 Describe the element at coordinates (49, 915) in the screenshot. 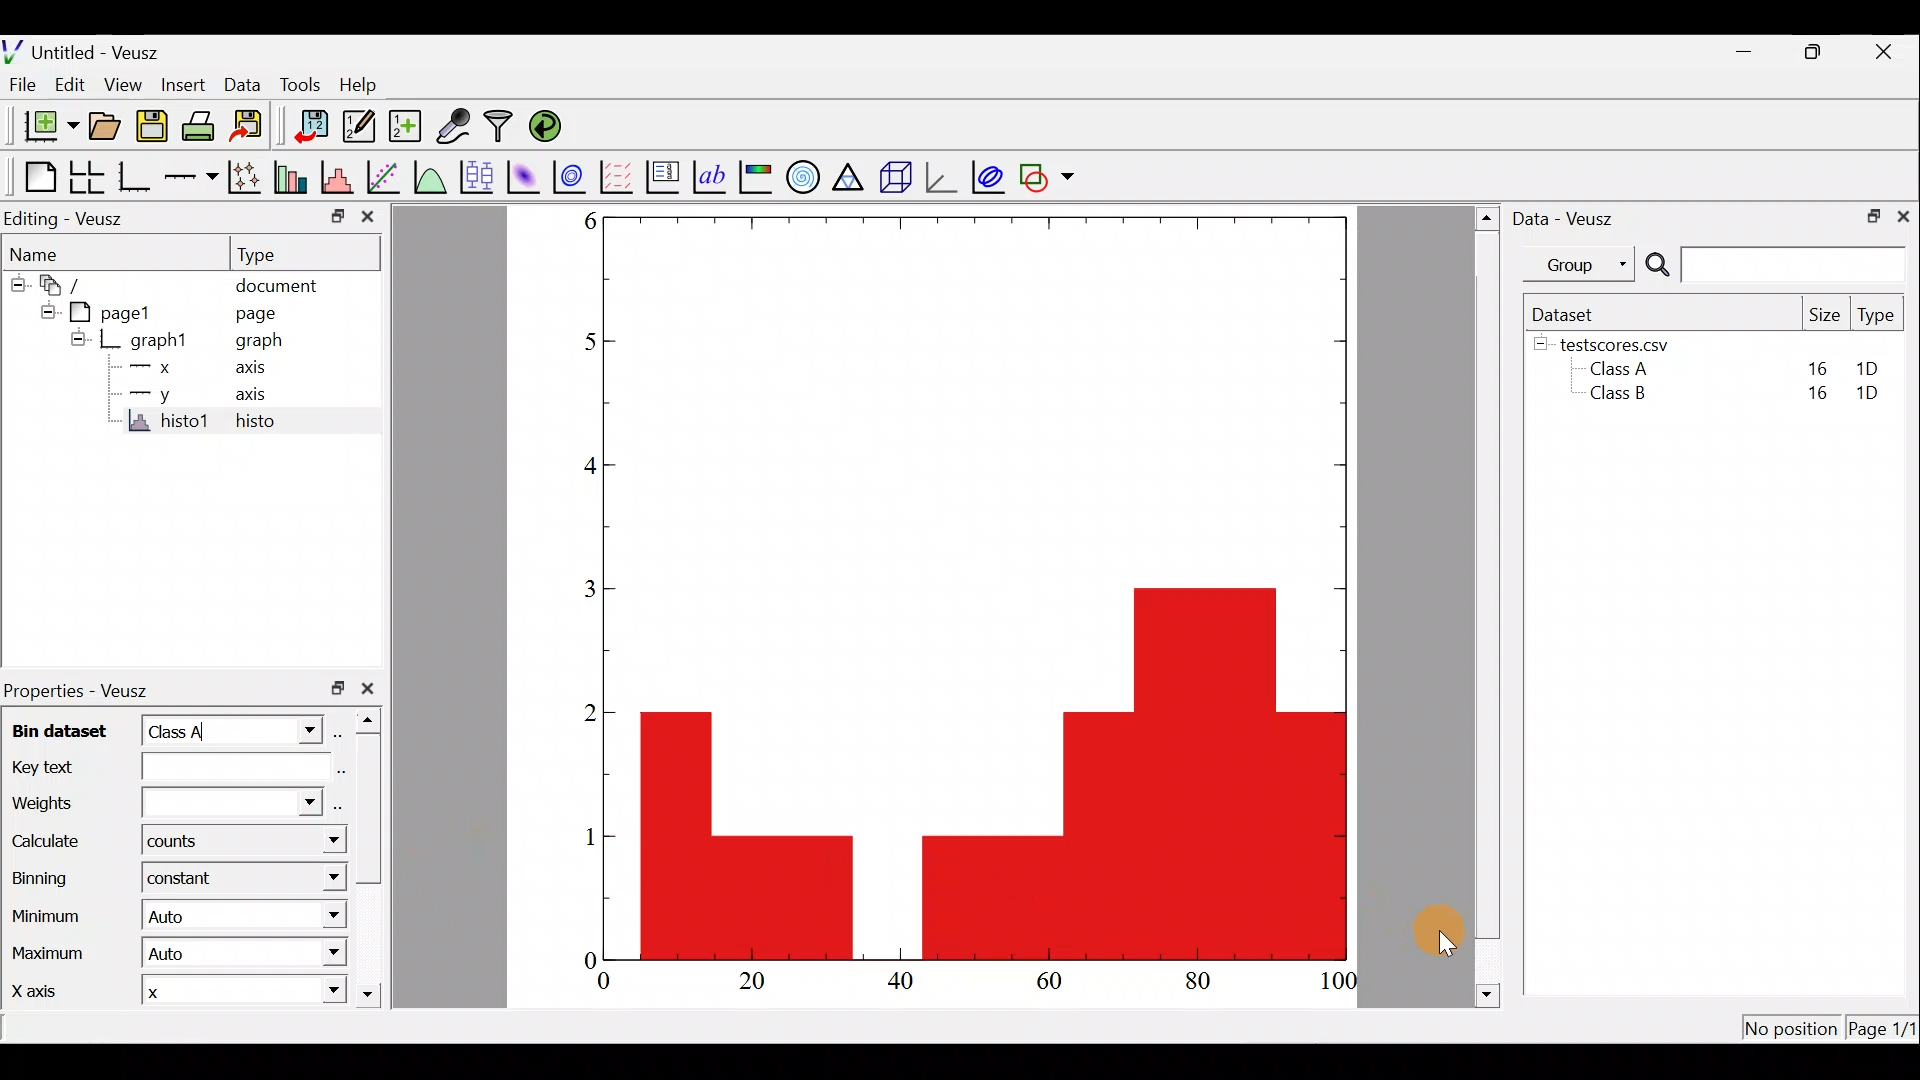

I see `Minimum` at that location.